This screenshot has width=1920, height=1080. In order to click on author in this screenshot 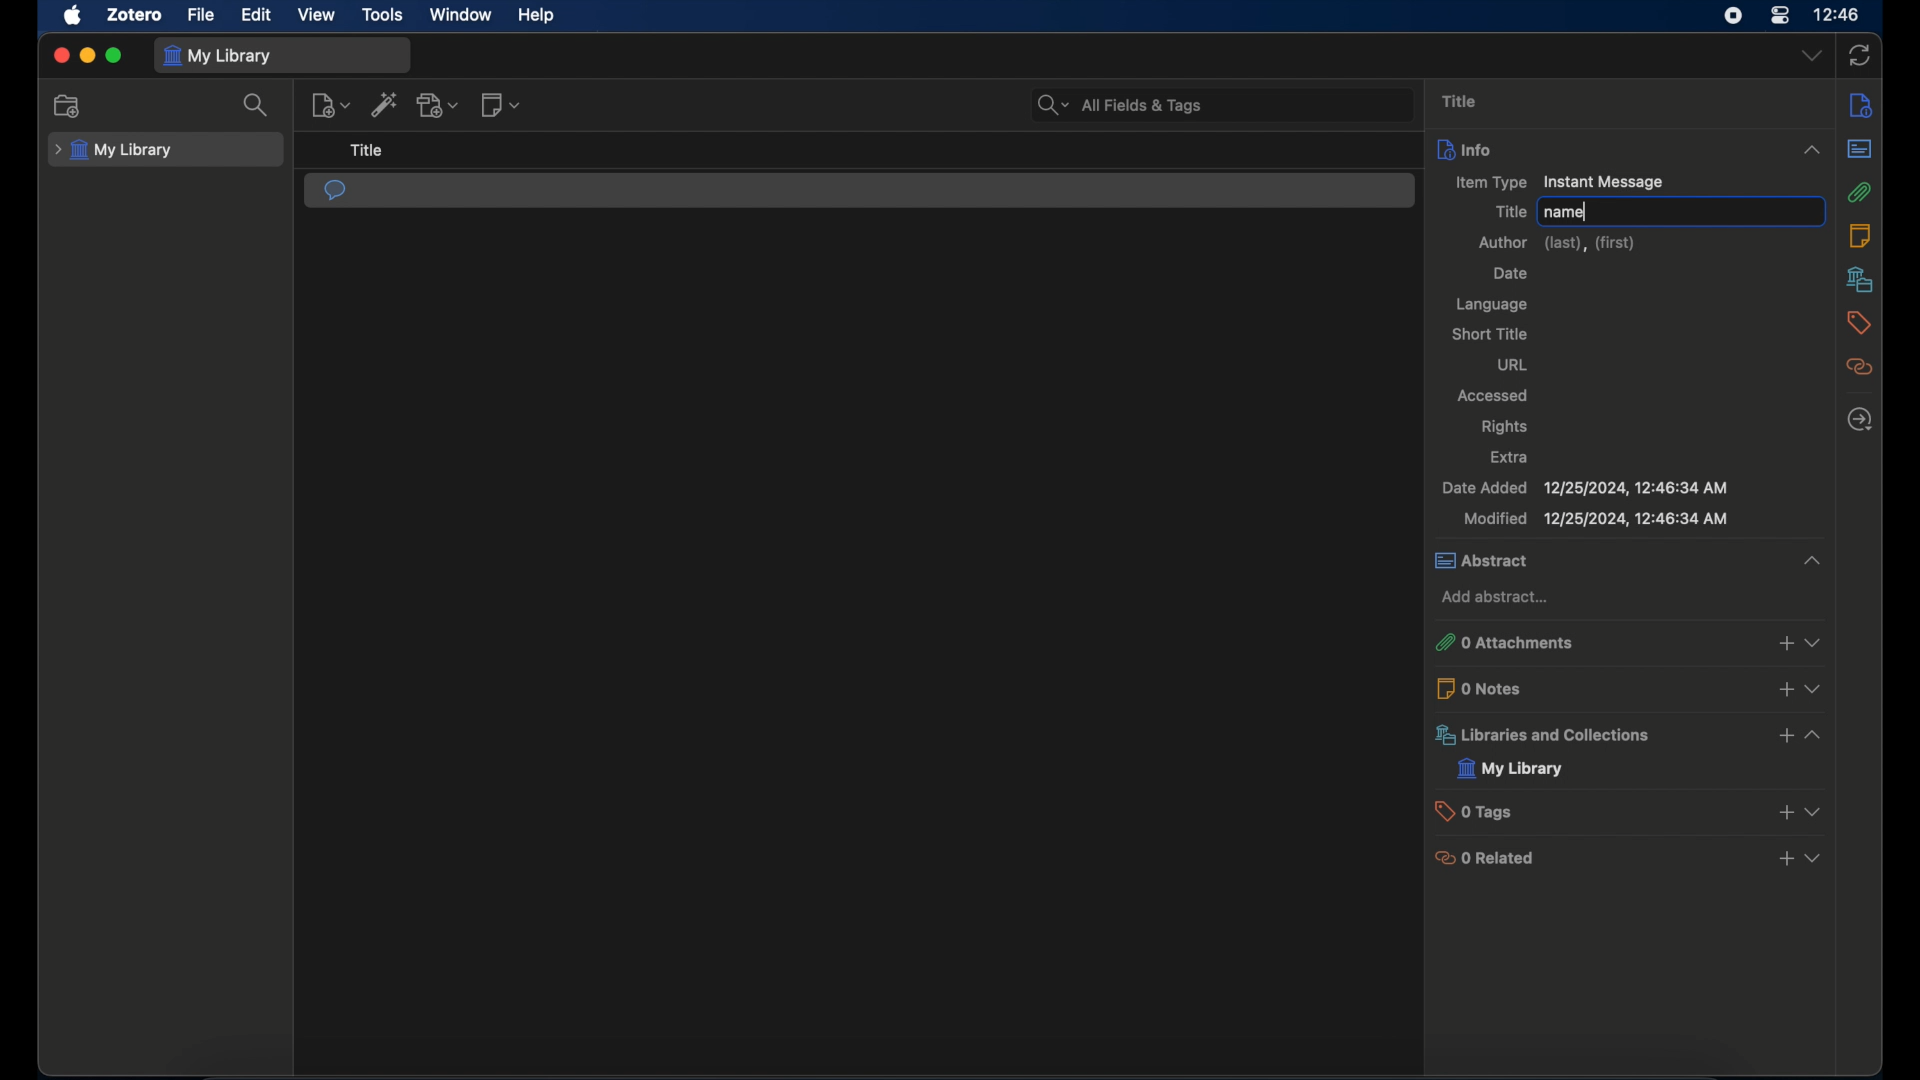, I will do `click(1556, 242)`.